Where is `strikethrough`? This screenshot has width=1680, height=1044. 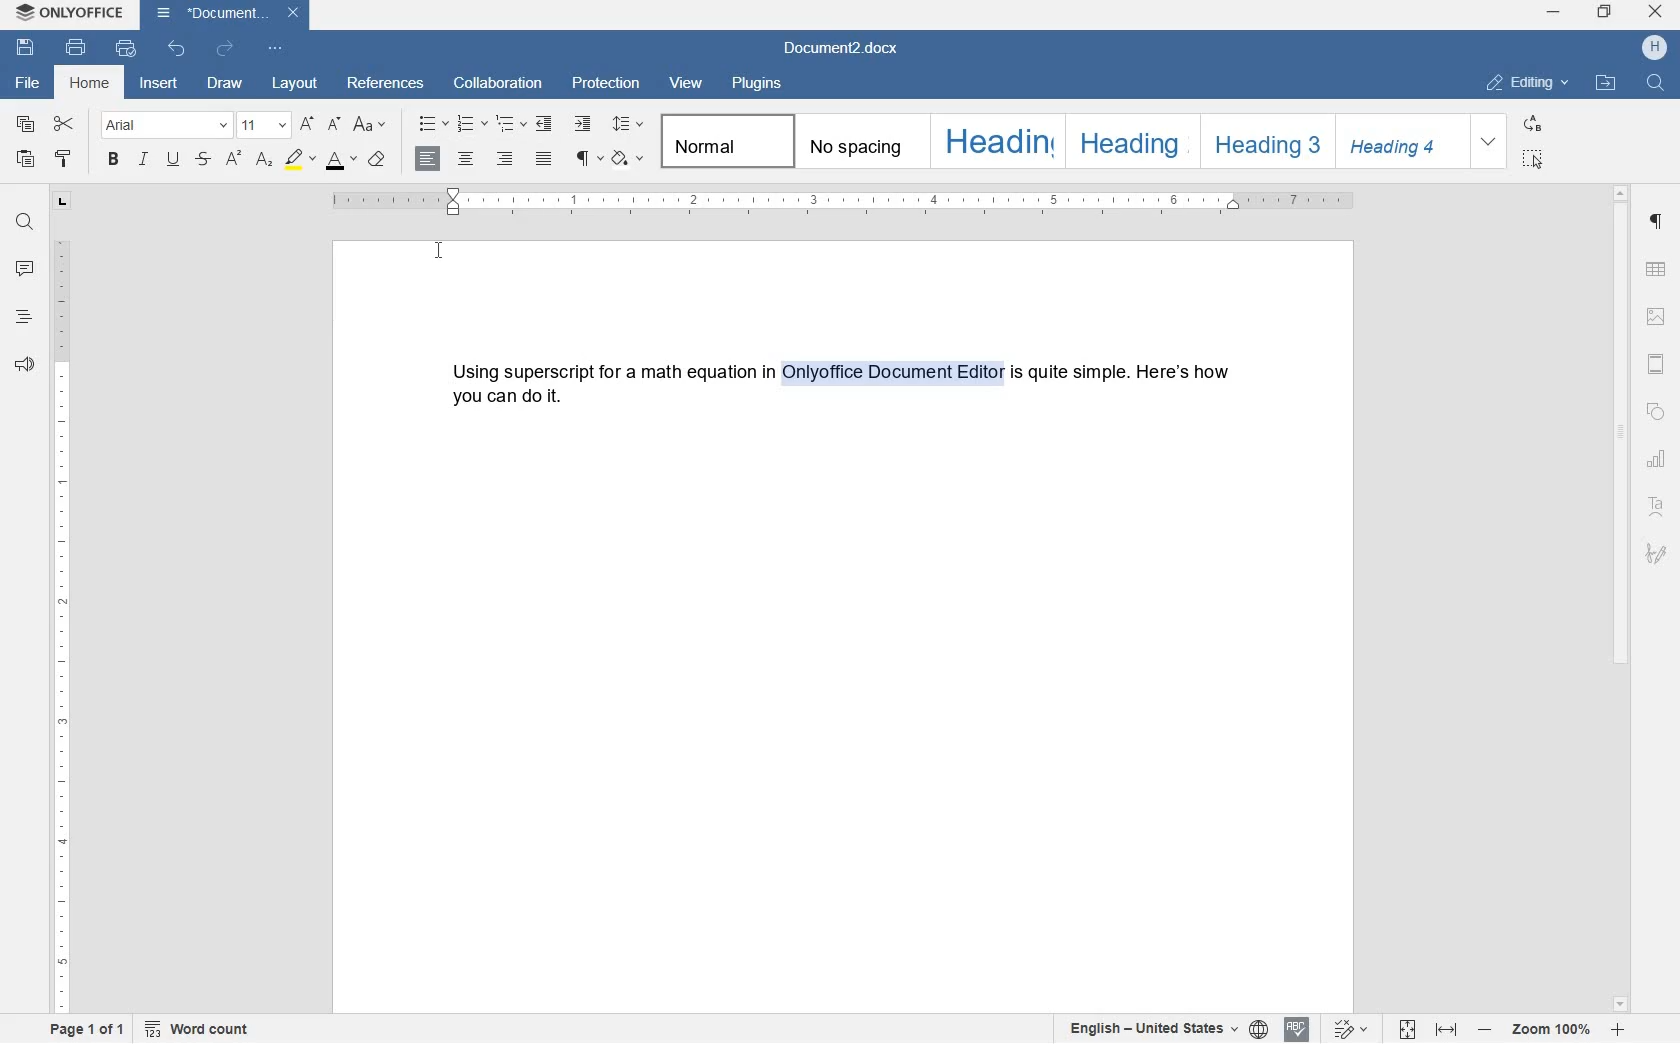
strikethrough is located at coordinates (203, 160).